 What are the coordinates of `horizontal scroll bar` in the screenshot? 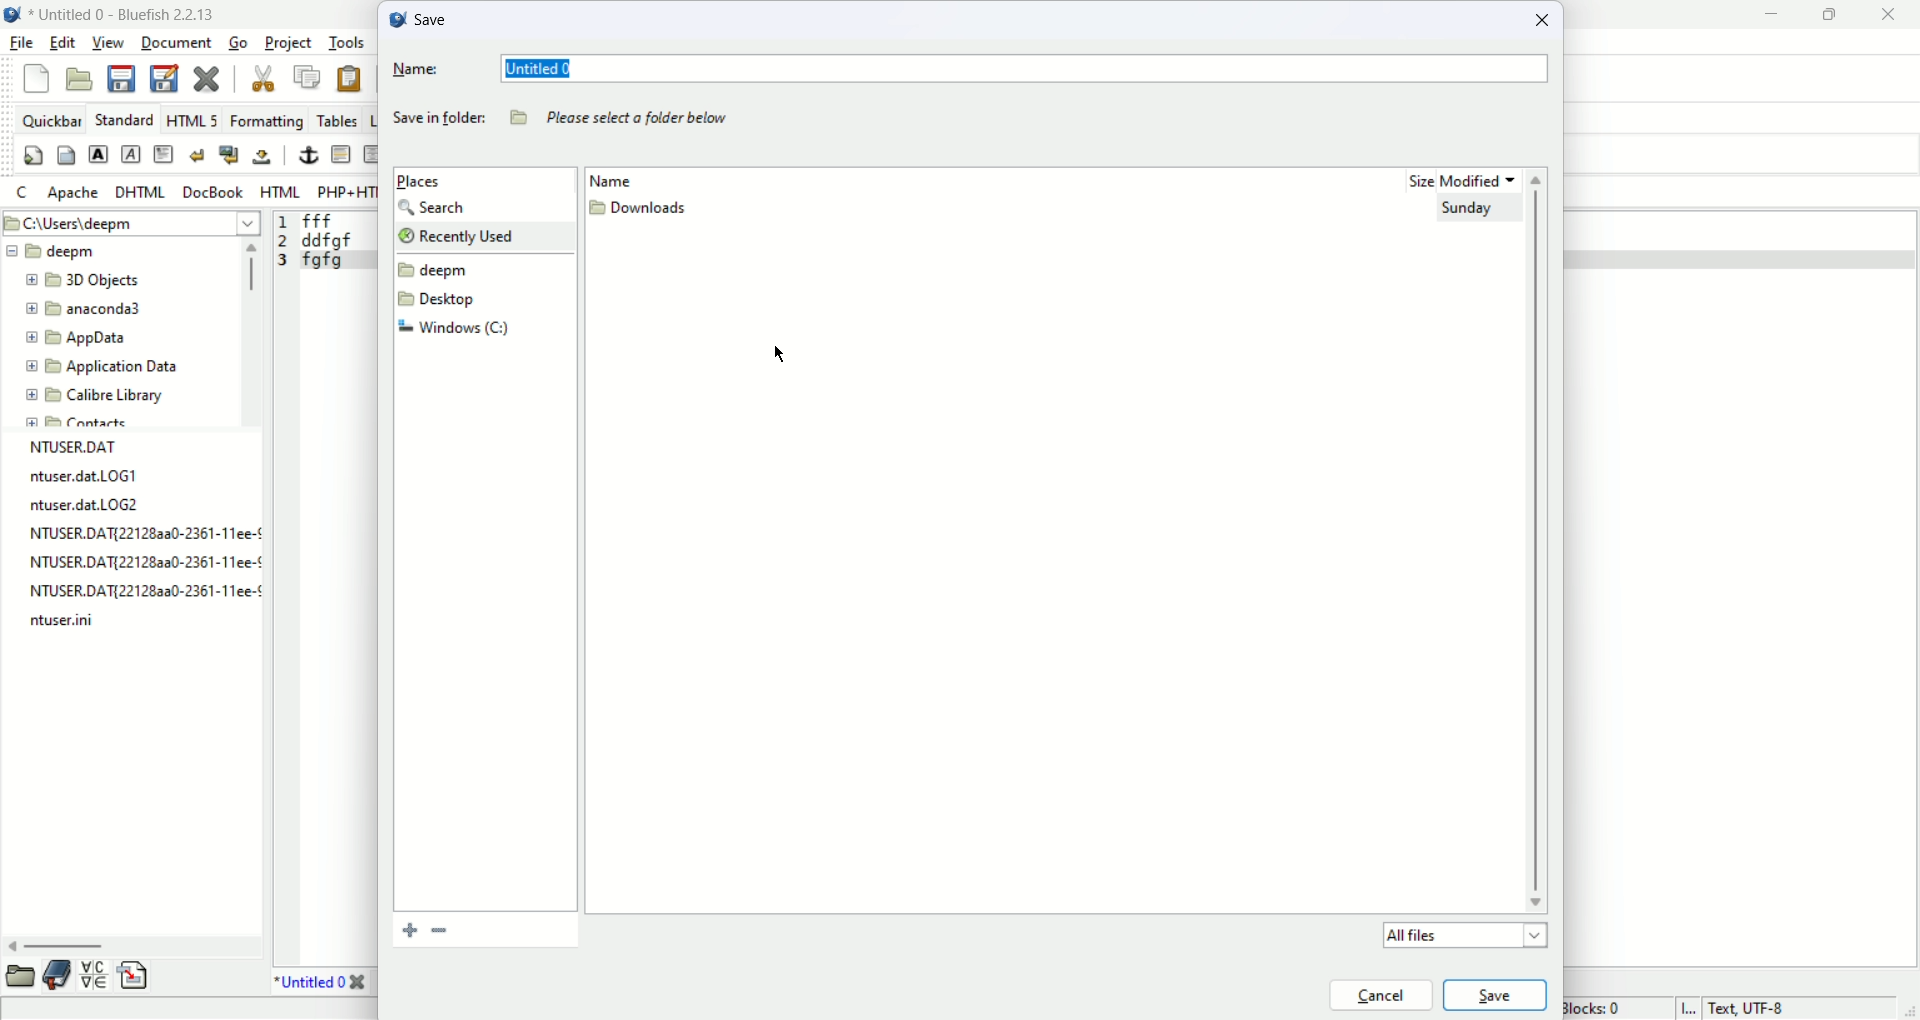 It's located at (125, 945).